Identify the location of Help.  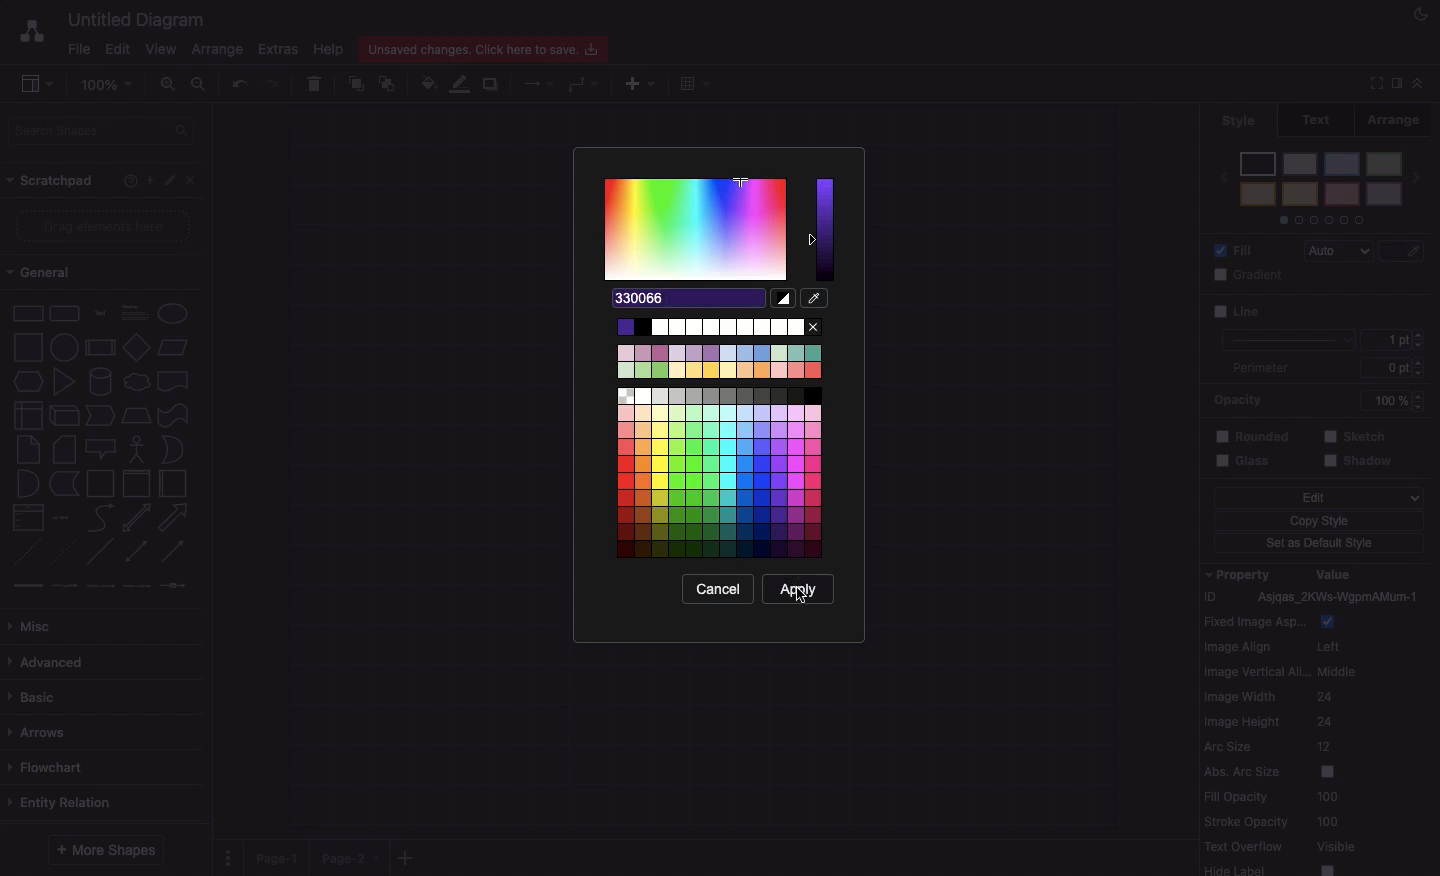
(329, 49).